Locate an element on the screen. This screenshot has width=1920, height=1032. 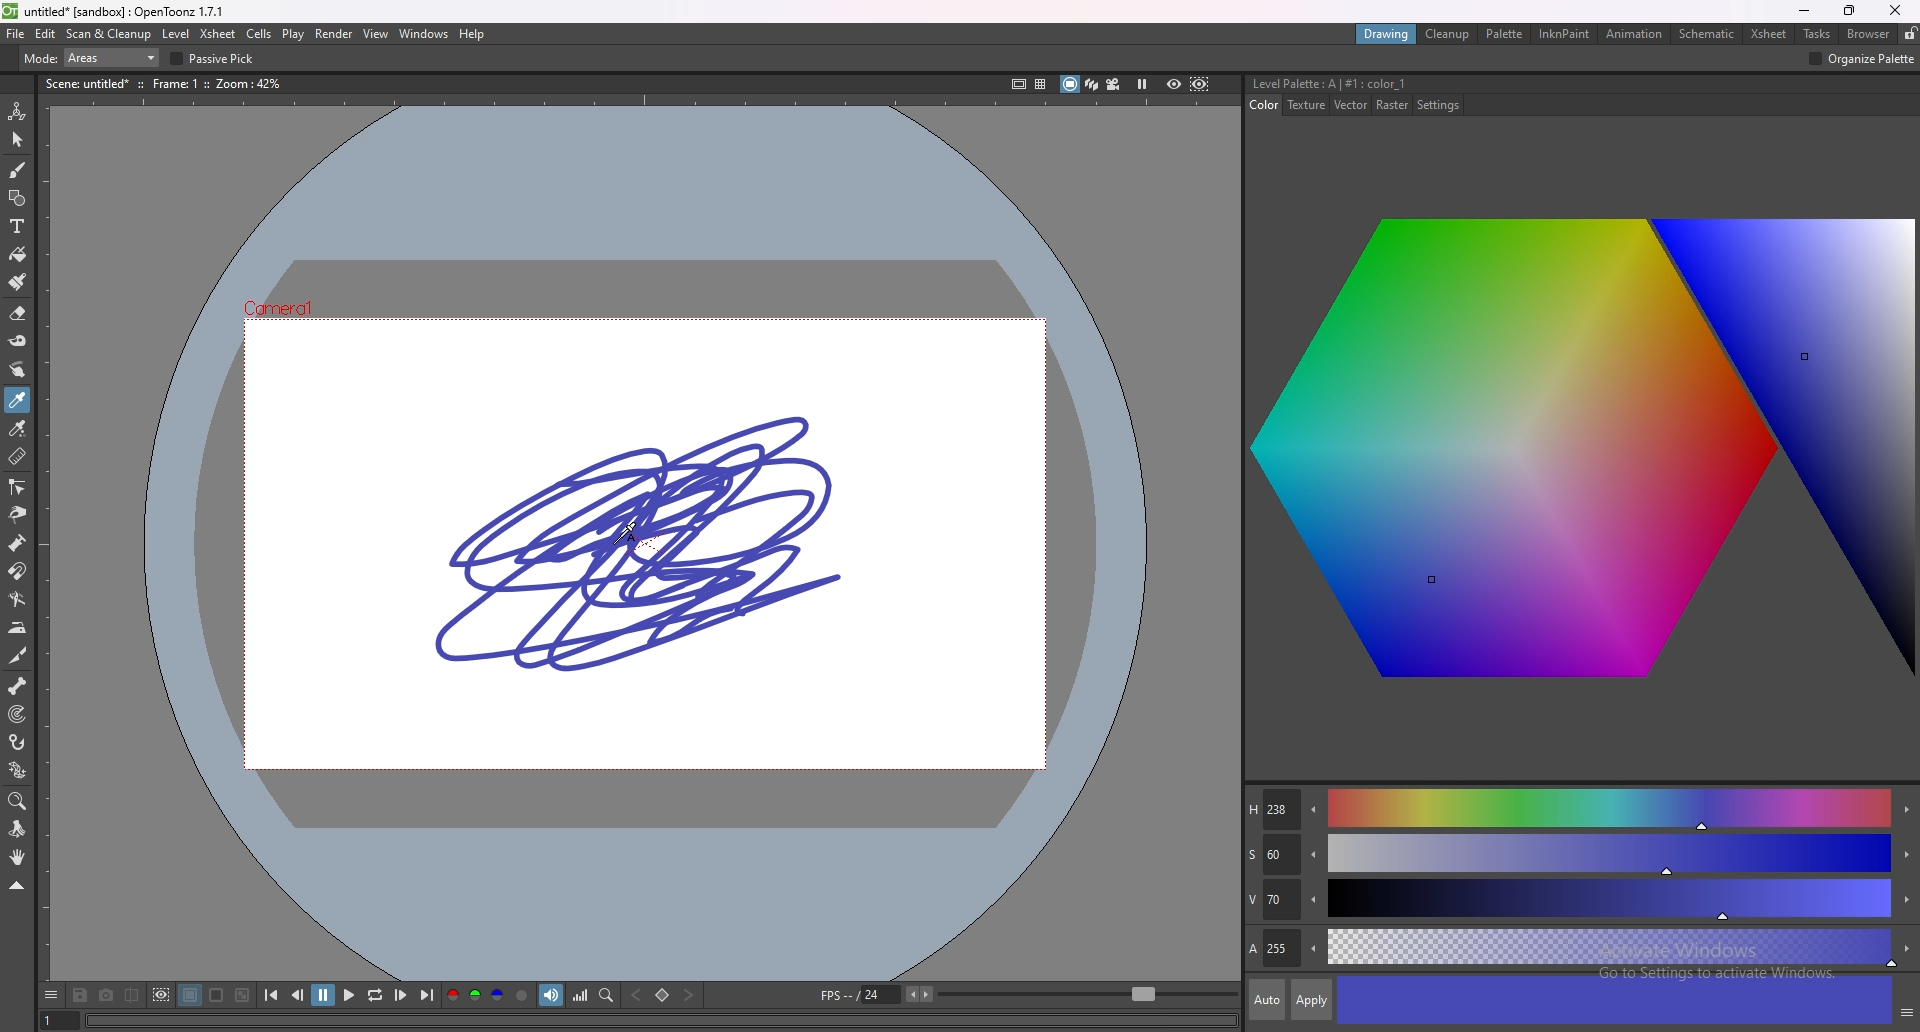
blue channel is located at coordinates (497, 994).